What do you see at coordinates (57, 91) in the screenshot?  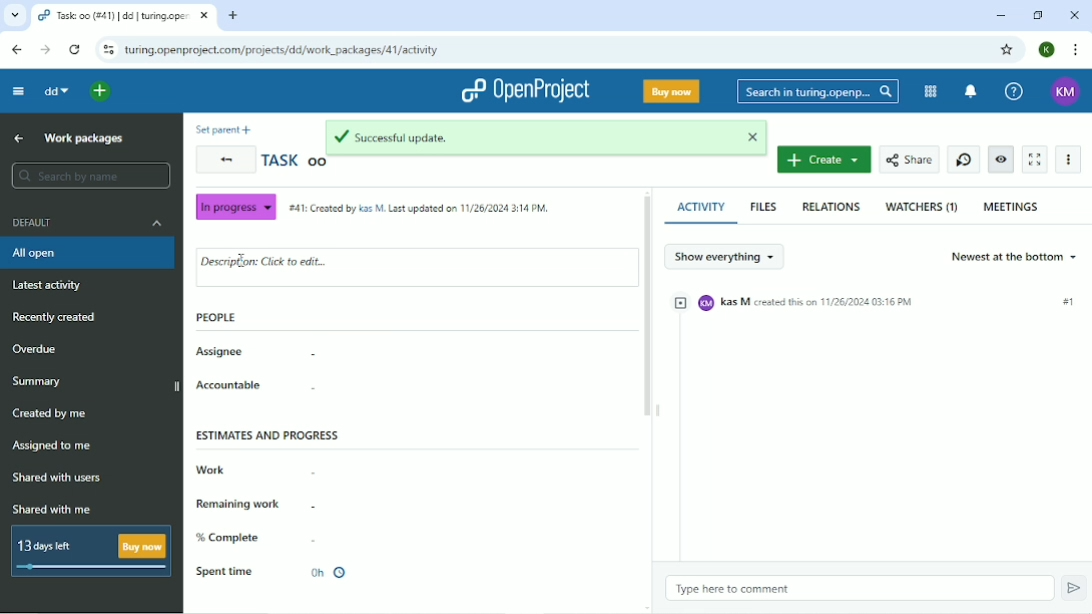 I see `dd` at bounding box center [57, 91].